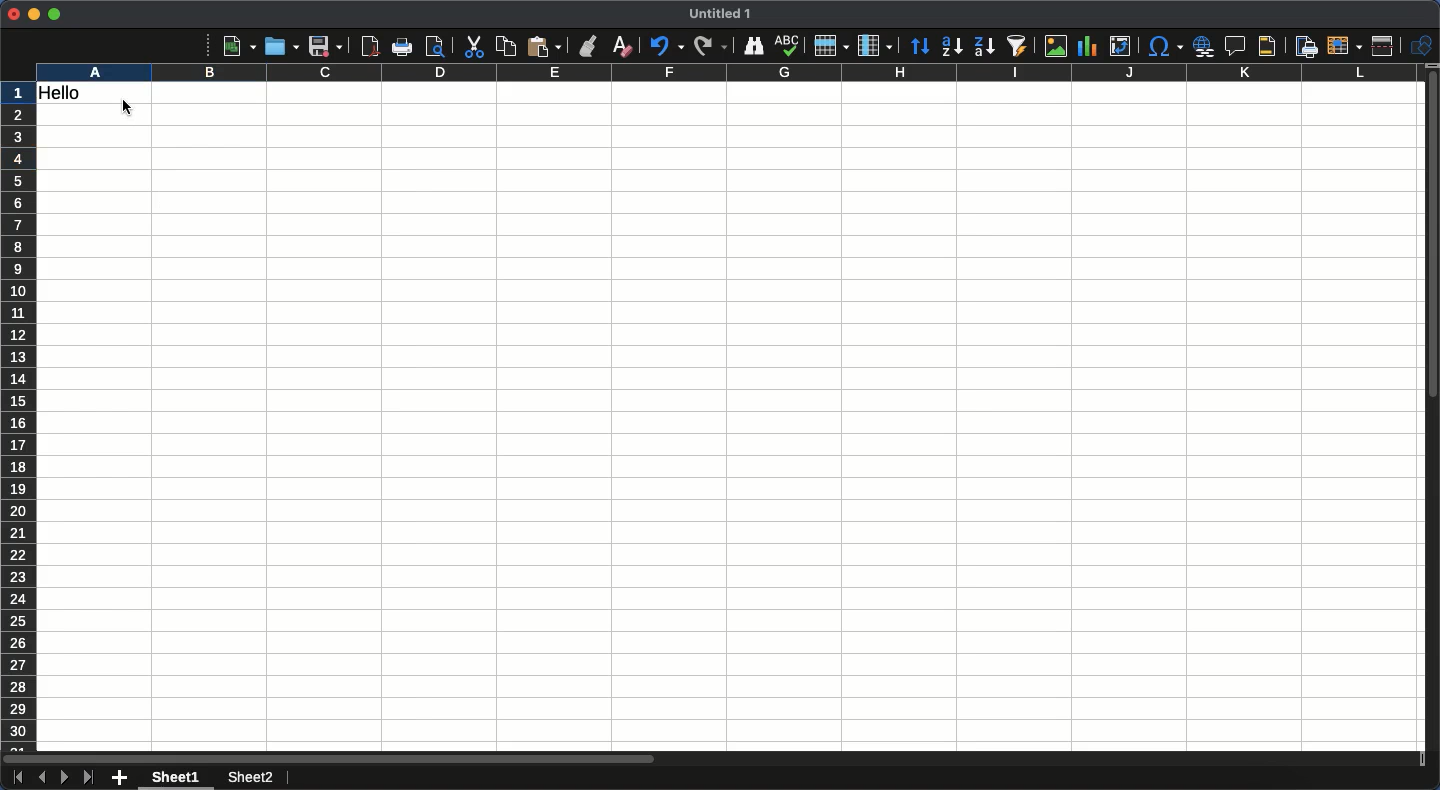 The width and height of the screenshot is (1440, 790). What do you see at coordinates (1016, 46) in the screenshot?
I see `Autofilter` at bounding box center [1016, 46].